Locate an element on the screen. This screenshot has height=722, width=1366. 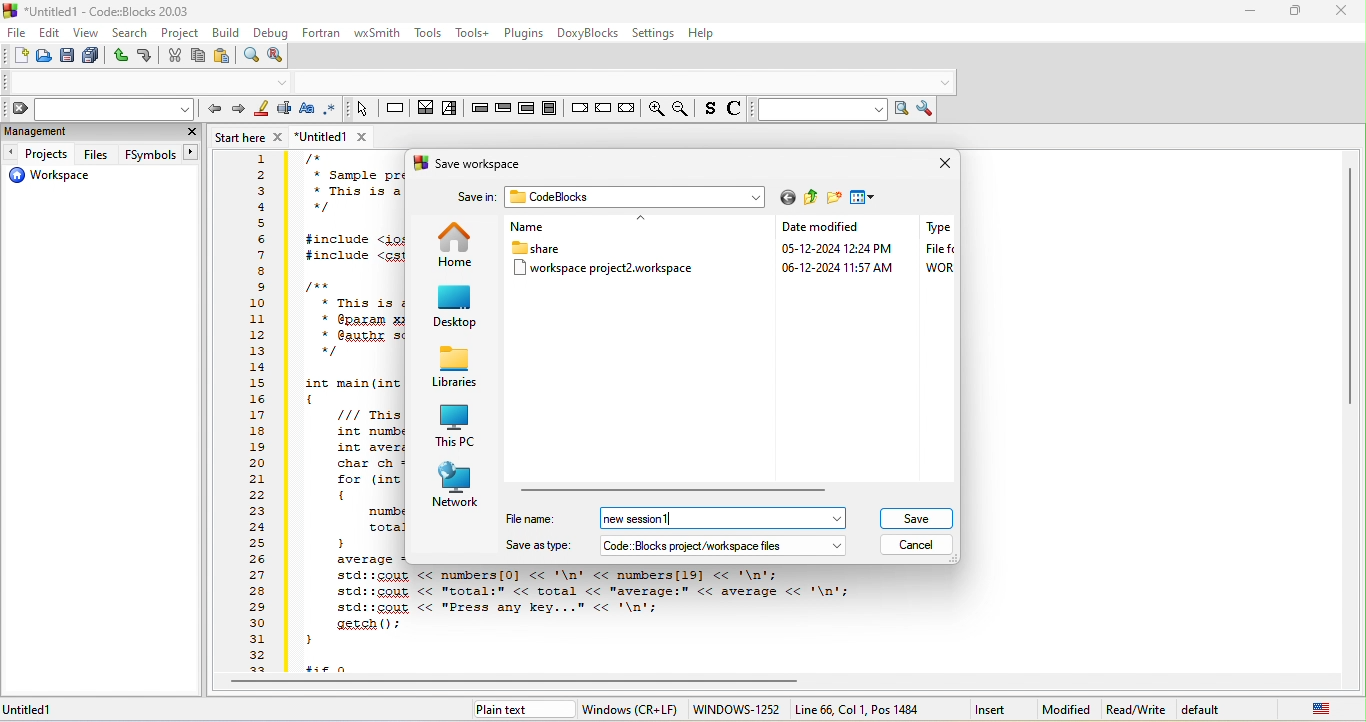
return is located at coordinates (625, 109).